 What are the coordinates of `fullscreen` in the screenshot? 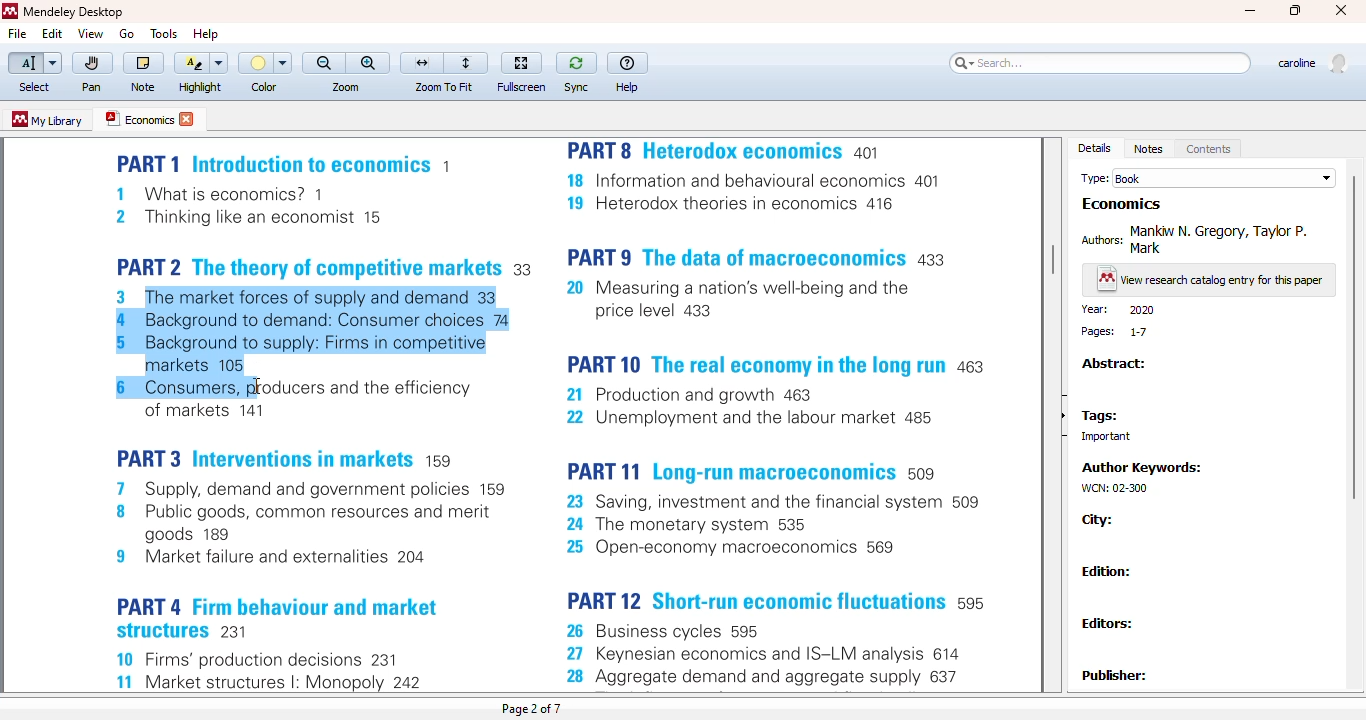 It's located at (522, 87).